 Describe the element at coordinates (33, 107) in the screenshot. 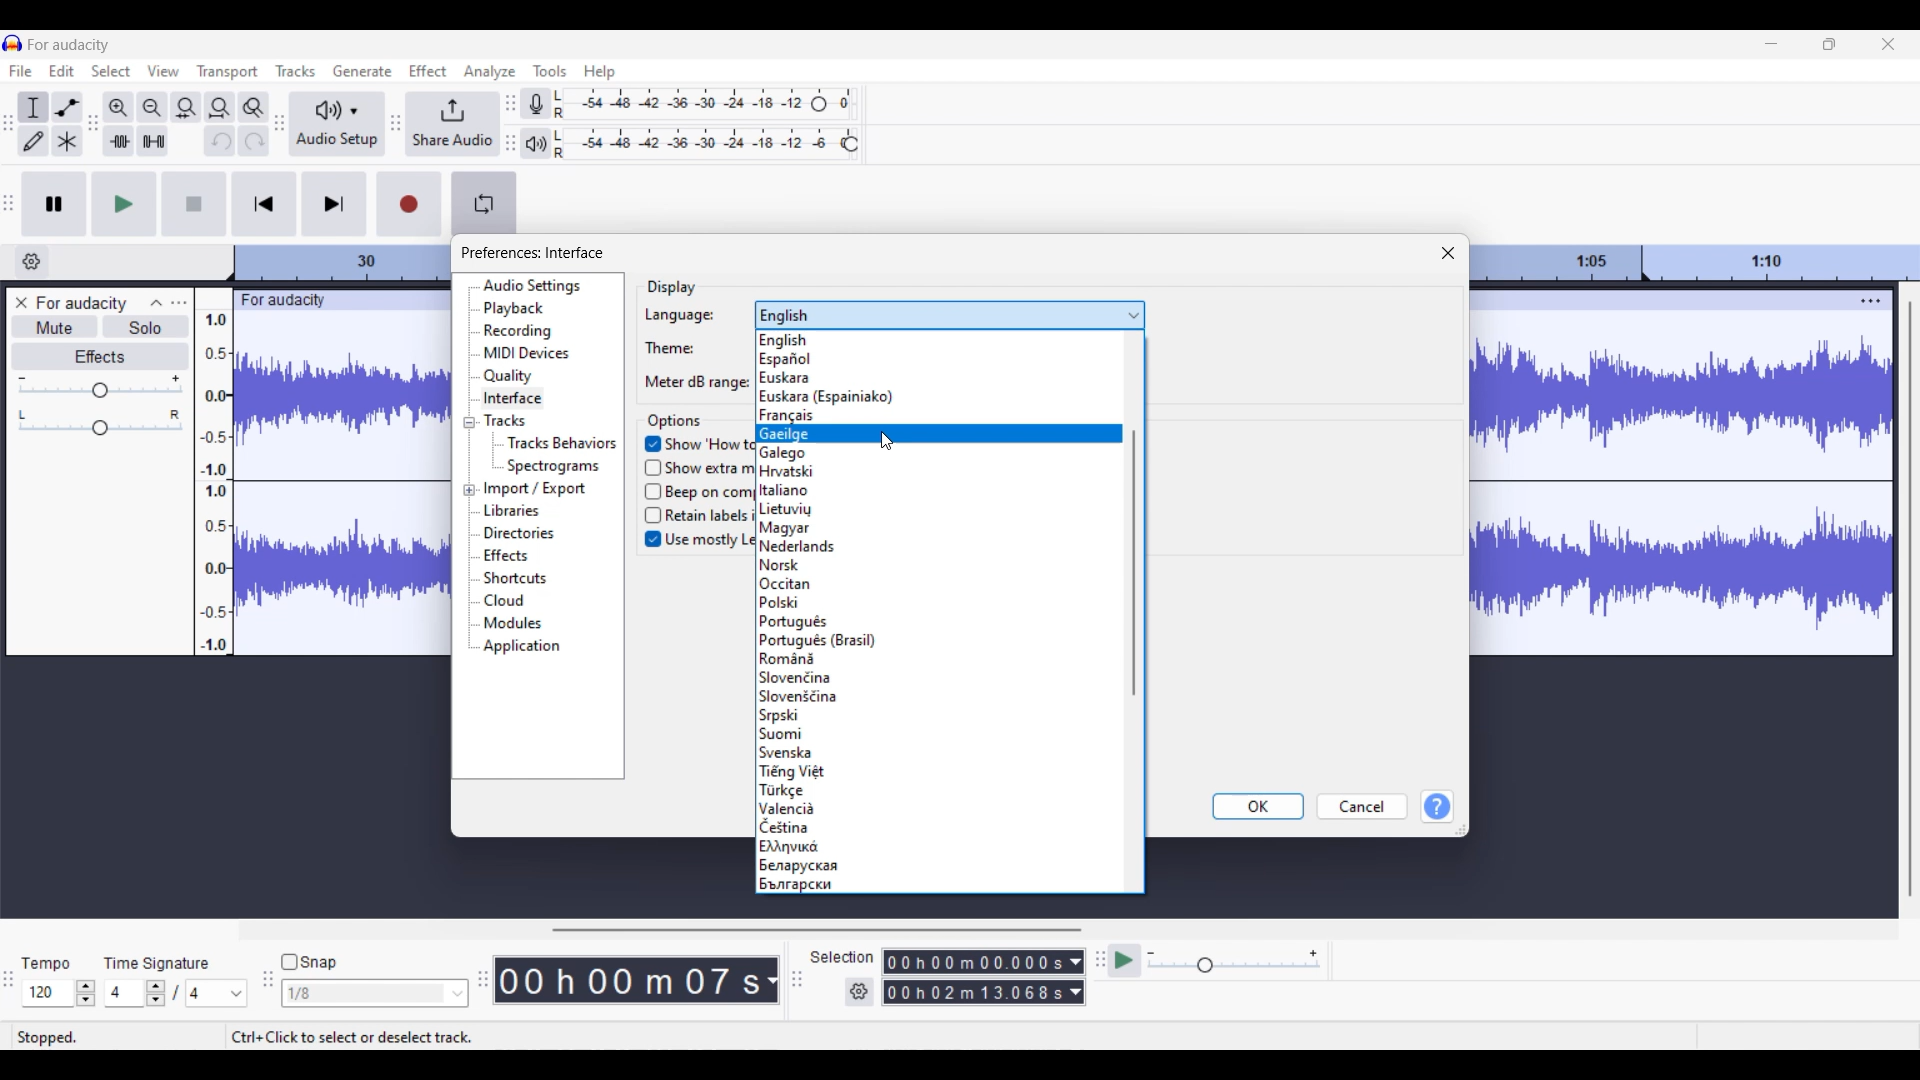

I see `Selection tool` at that location.